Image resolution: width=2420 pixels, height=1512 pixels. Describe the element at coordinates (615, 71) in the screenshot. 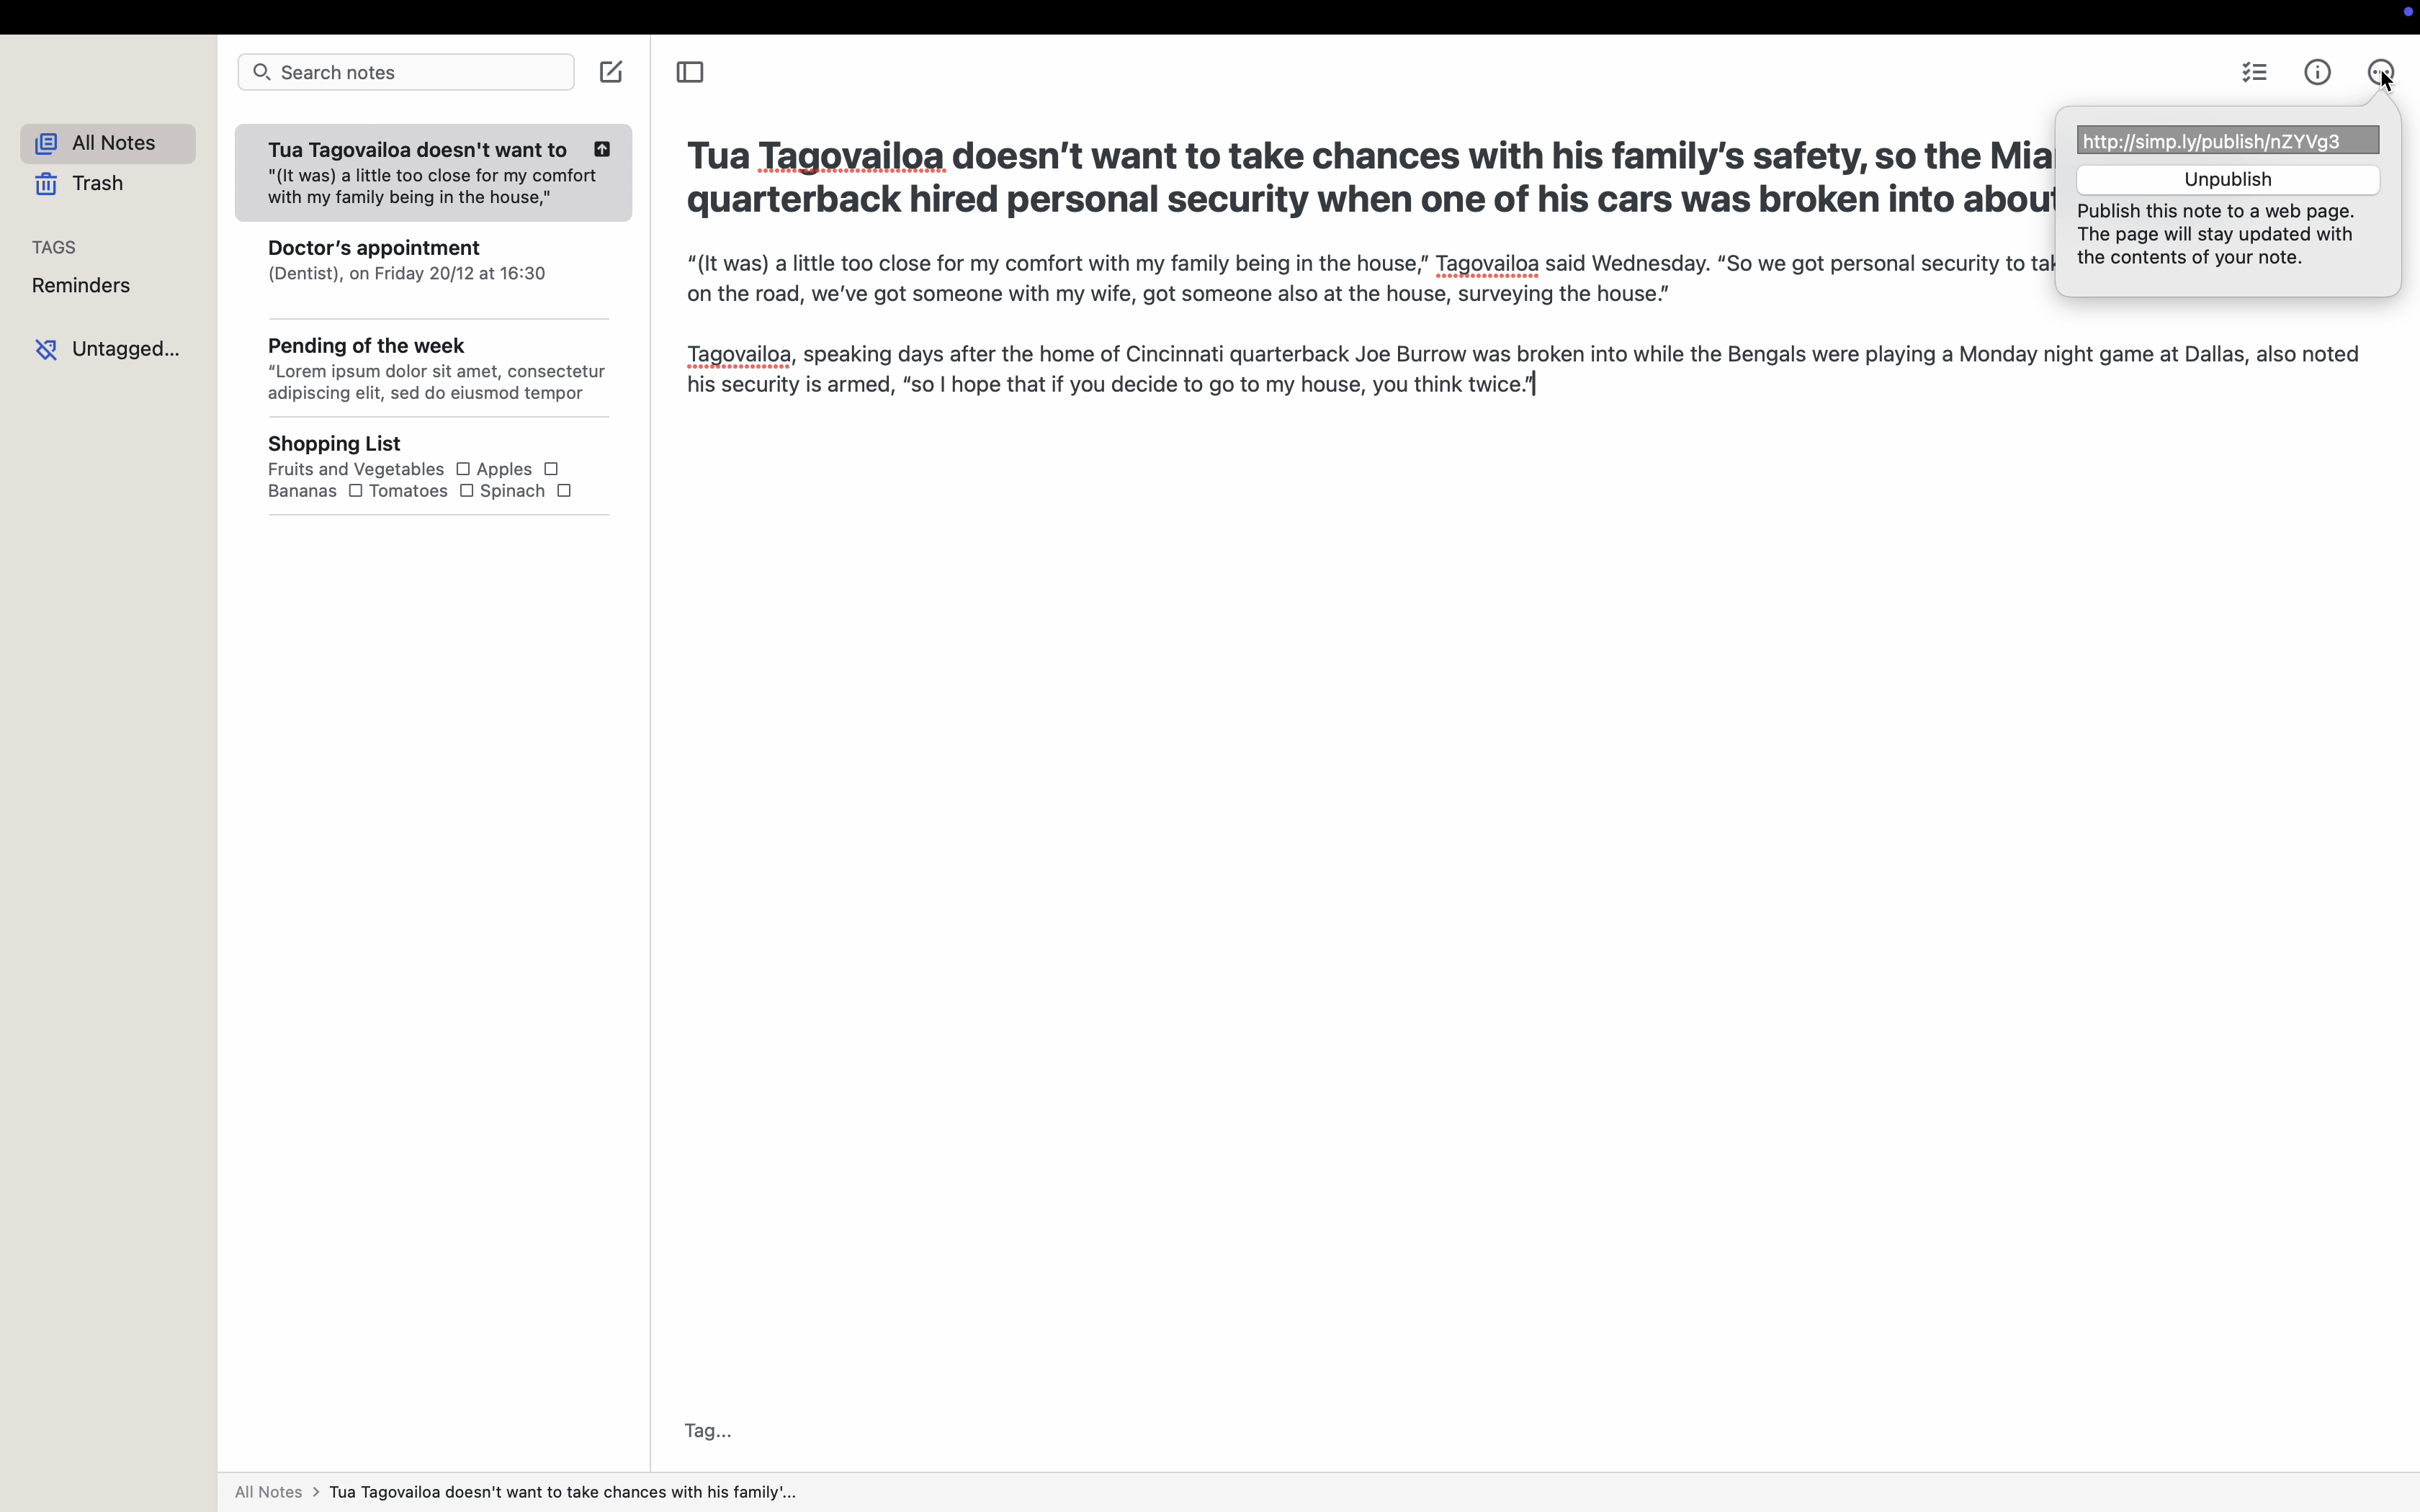

I see `create note` at that location.